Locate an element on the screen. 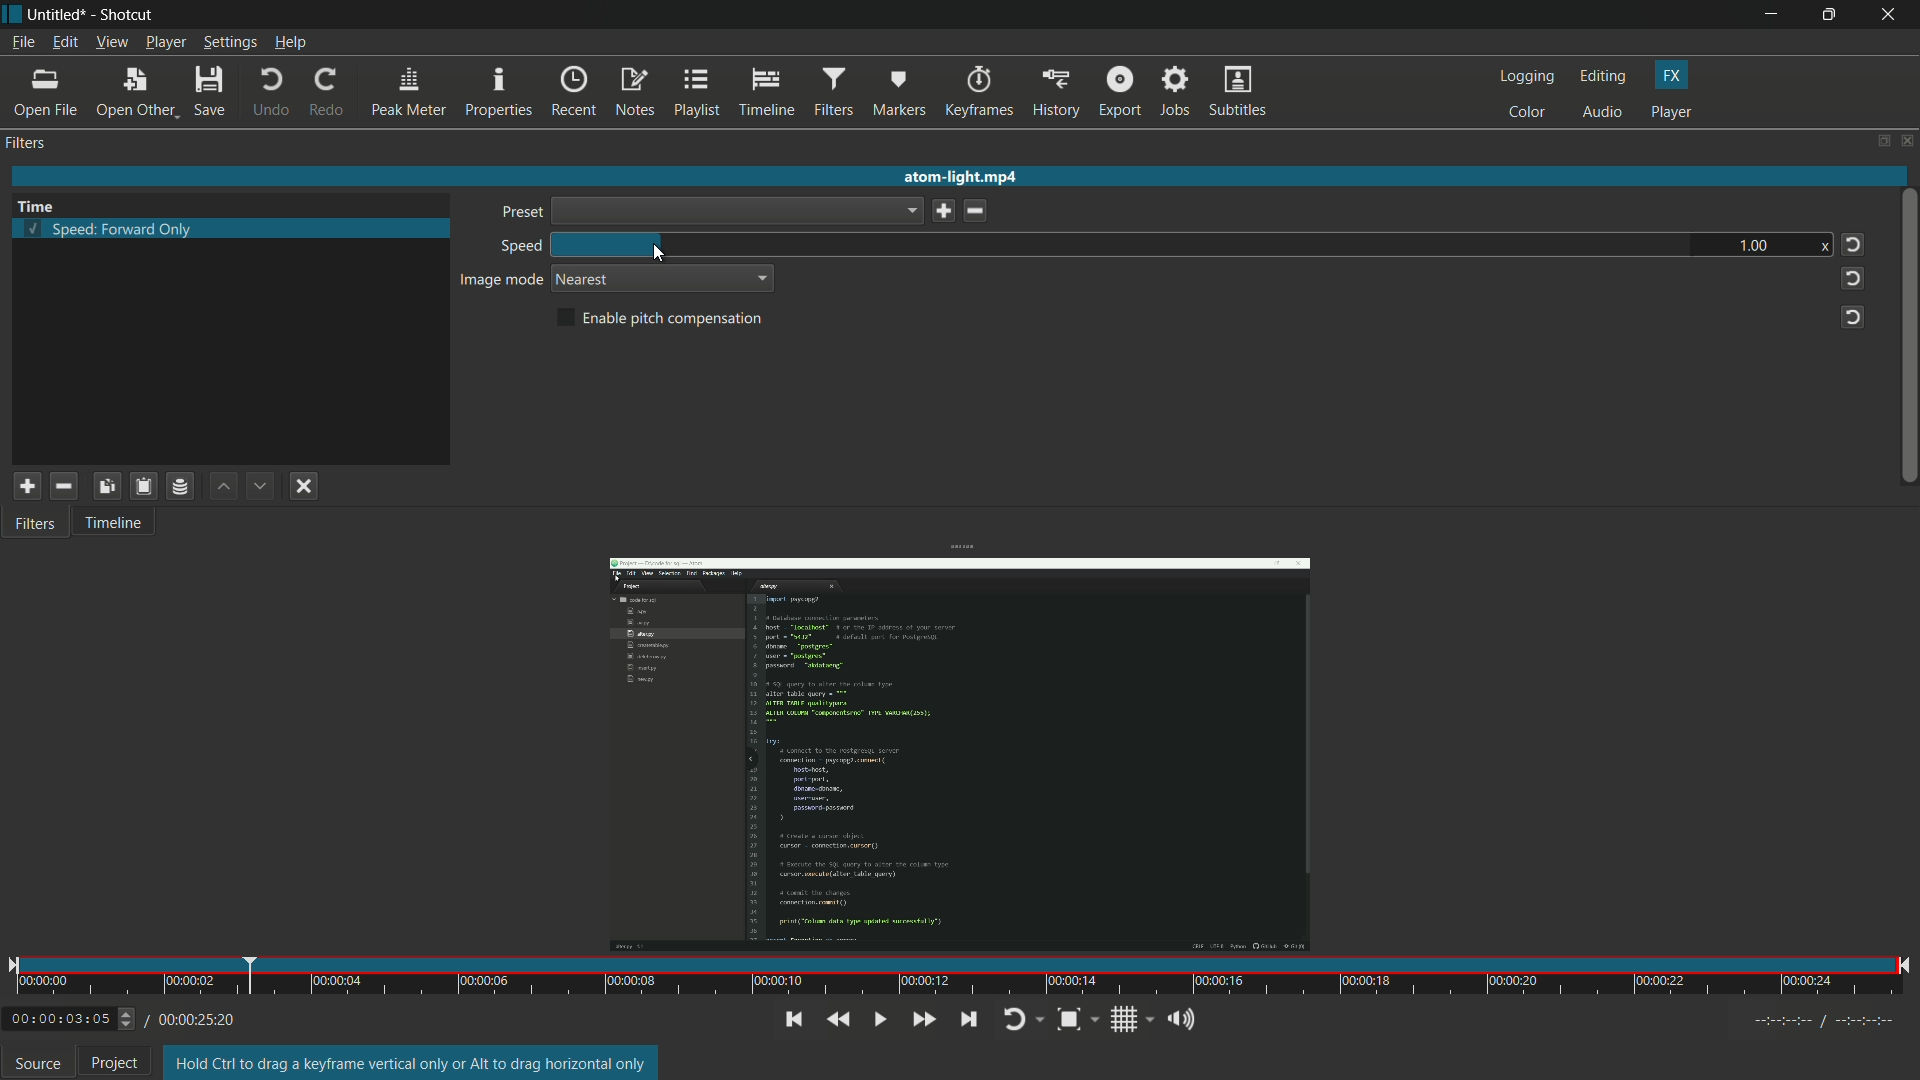  opened file is located at coordinates (955, 751).